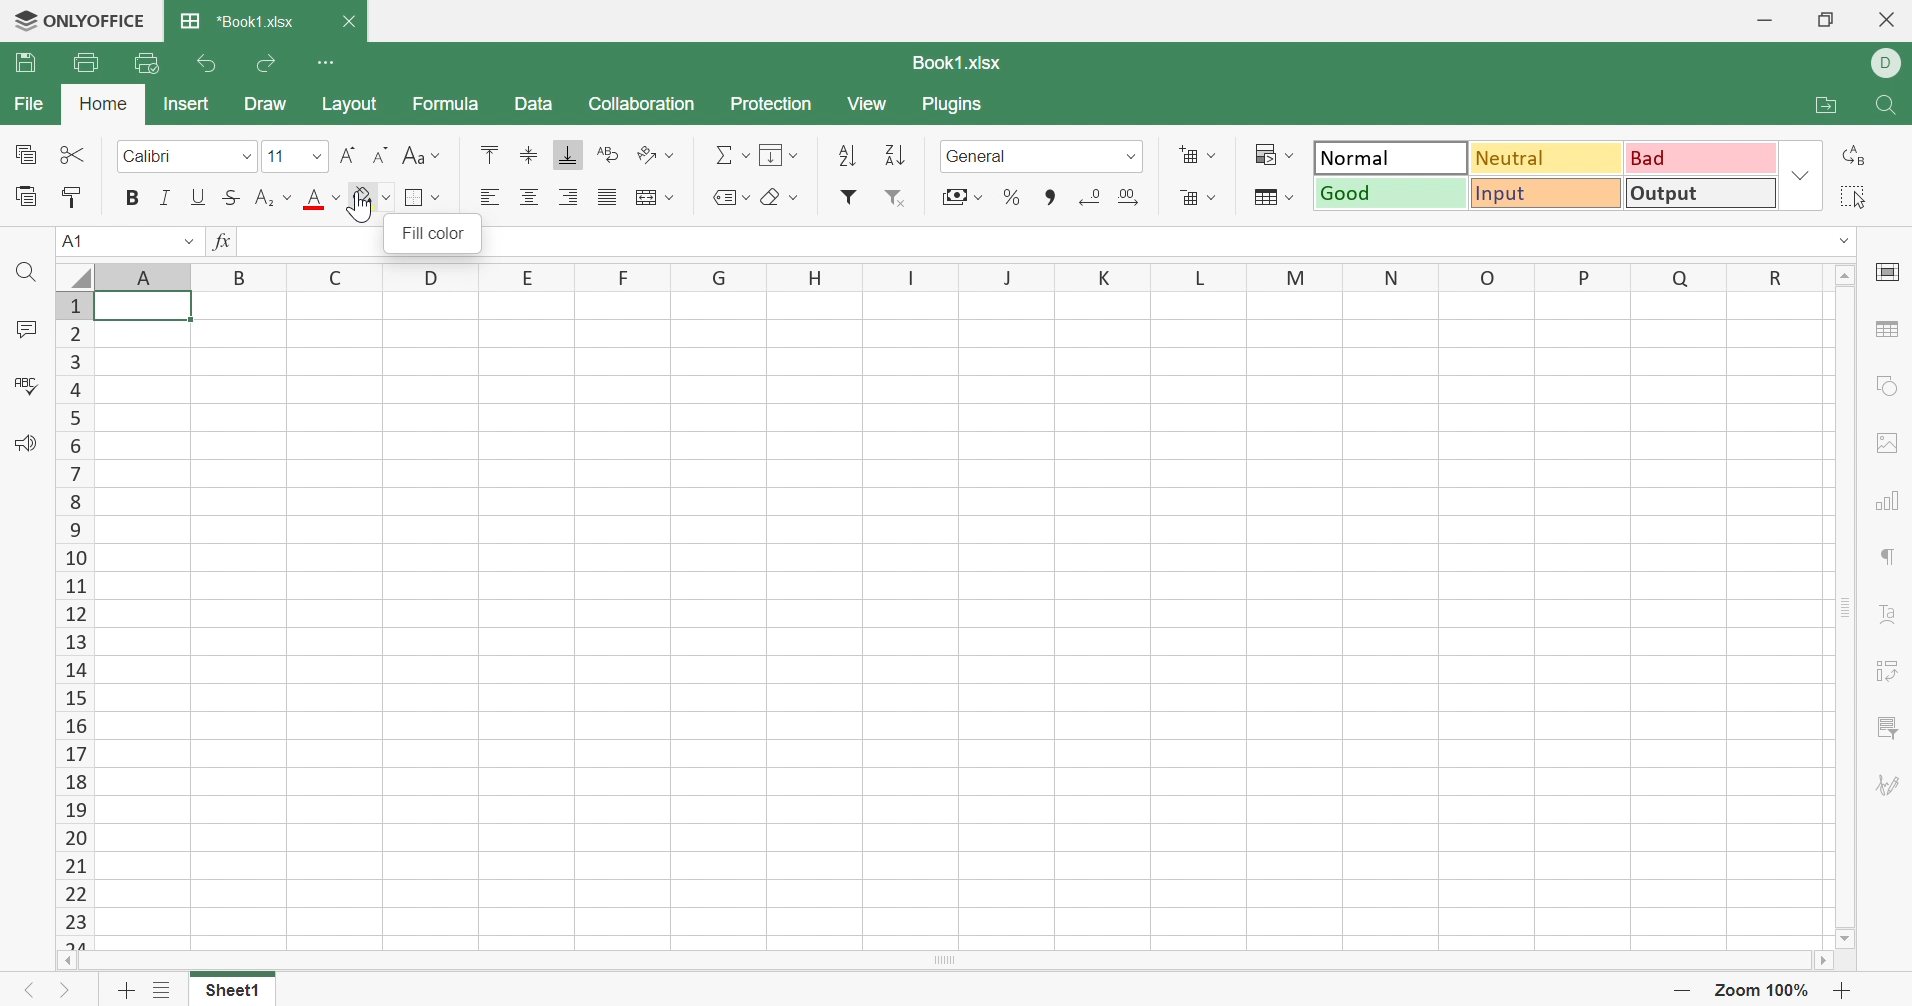  I want to click on Bad, so click(1701, 159).